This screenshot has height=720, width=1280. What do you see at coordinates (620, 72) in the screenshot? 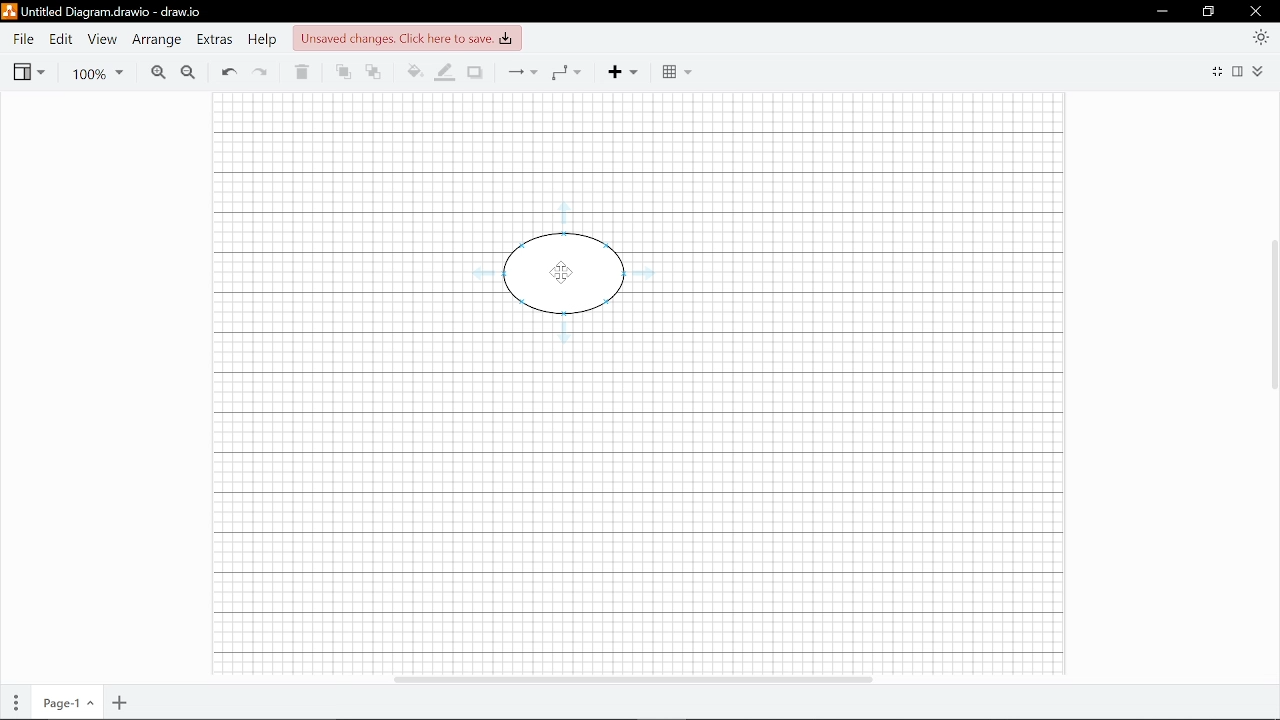
I see `Add` at bounding box center [620, 72].